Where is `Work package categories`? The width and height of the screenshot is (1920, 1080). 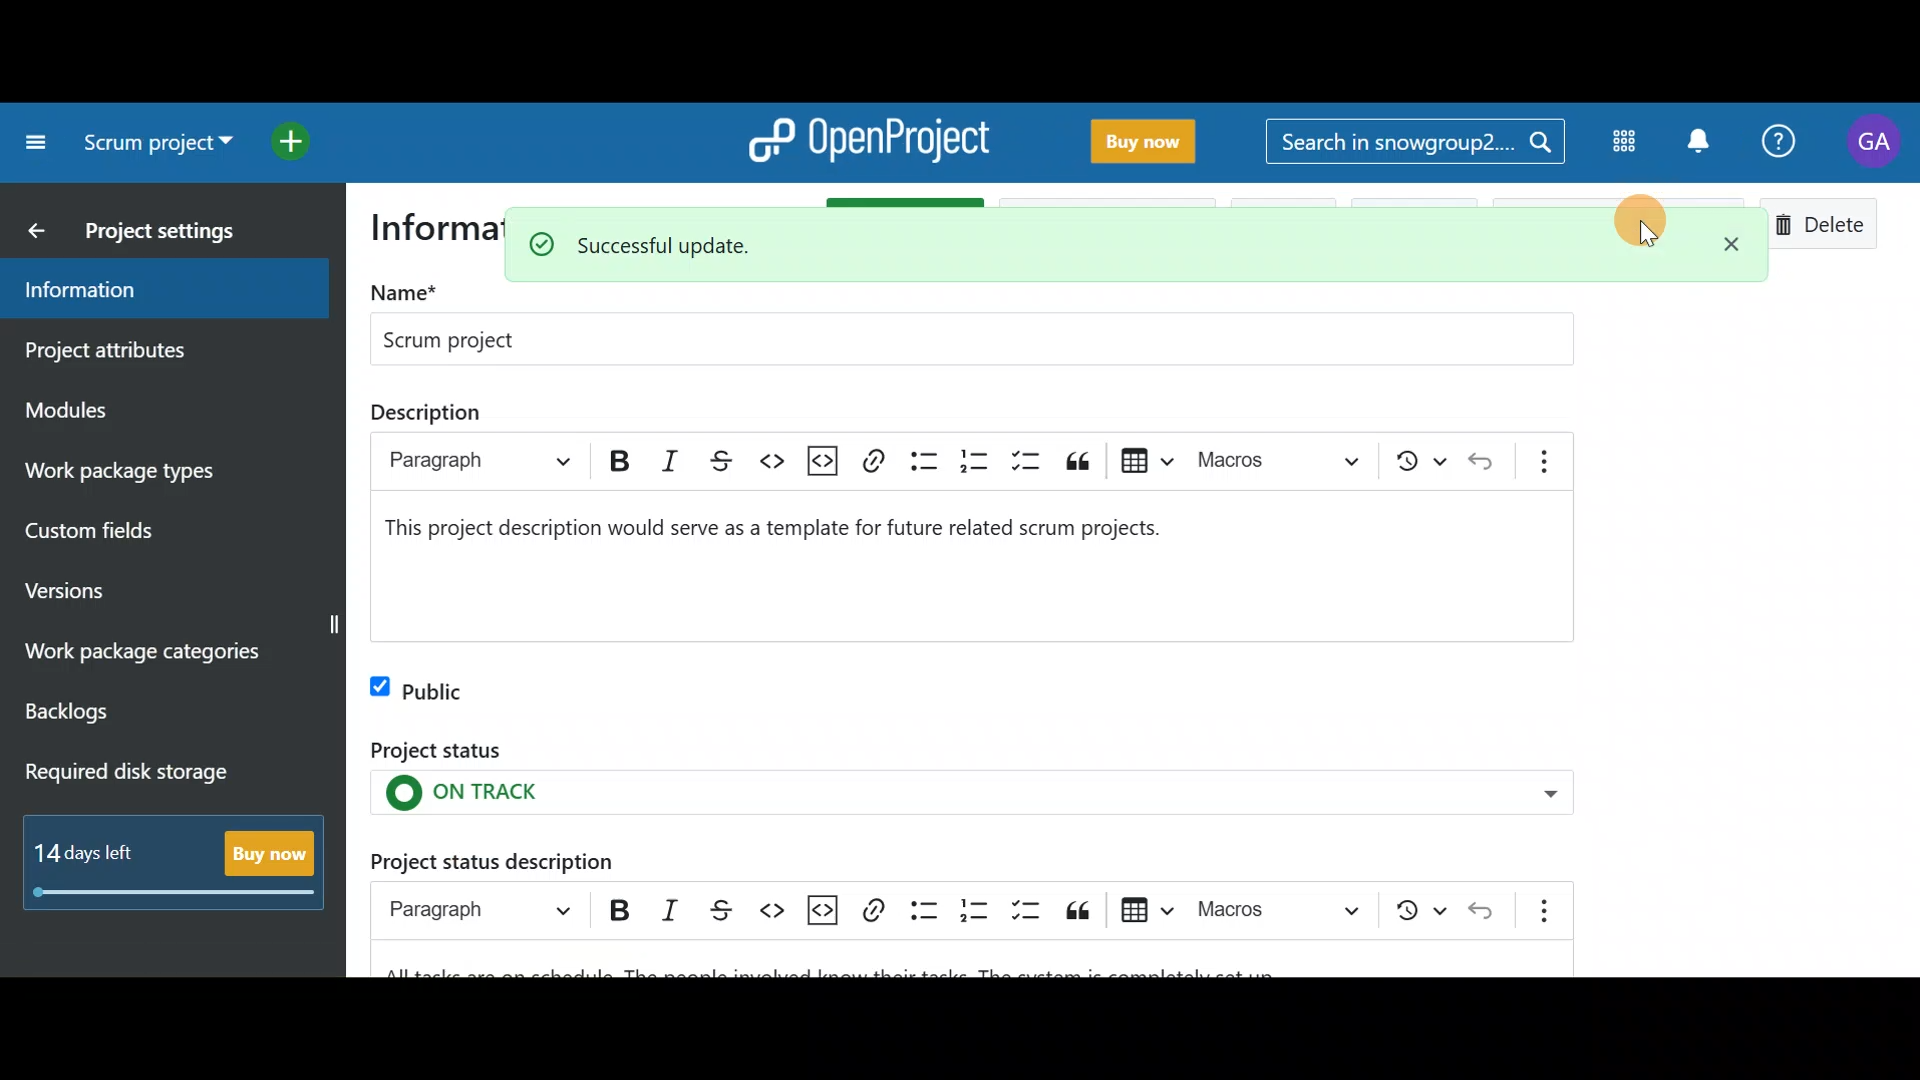
Work package categories is located at coordinates (172, 651).